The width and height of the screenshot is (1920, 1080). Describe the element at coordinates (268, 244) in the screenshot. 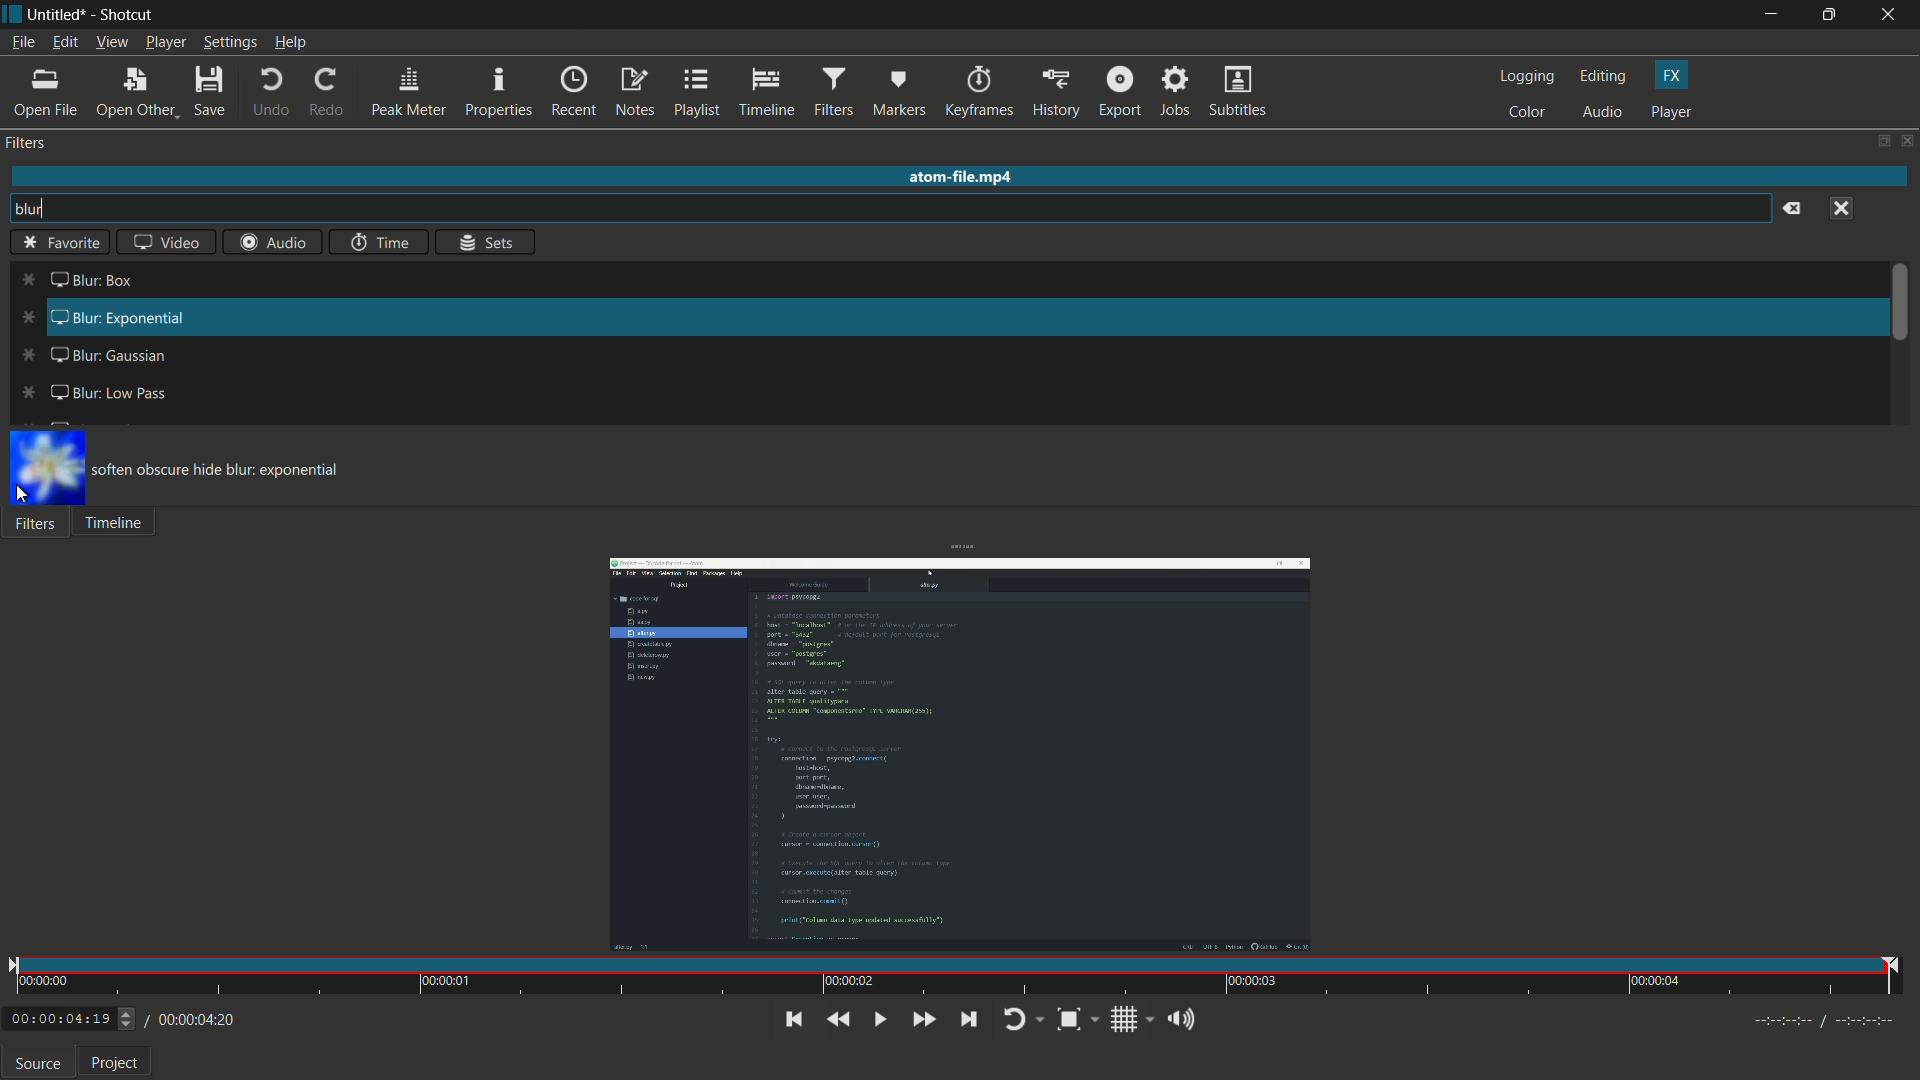

I see `Audio` at that location.